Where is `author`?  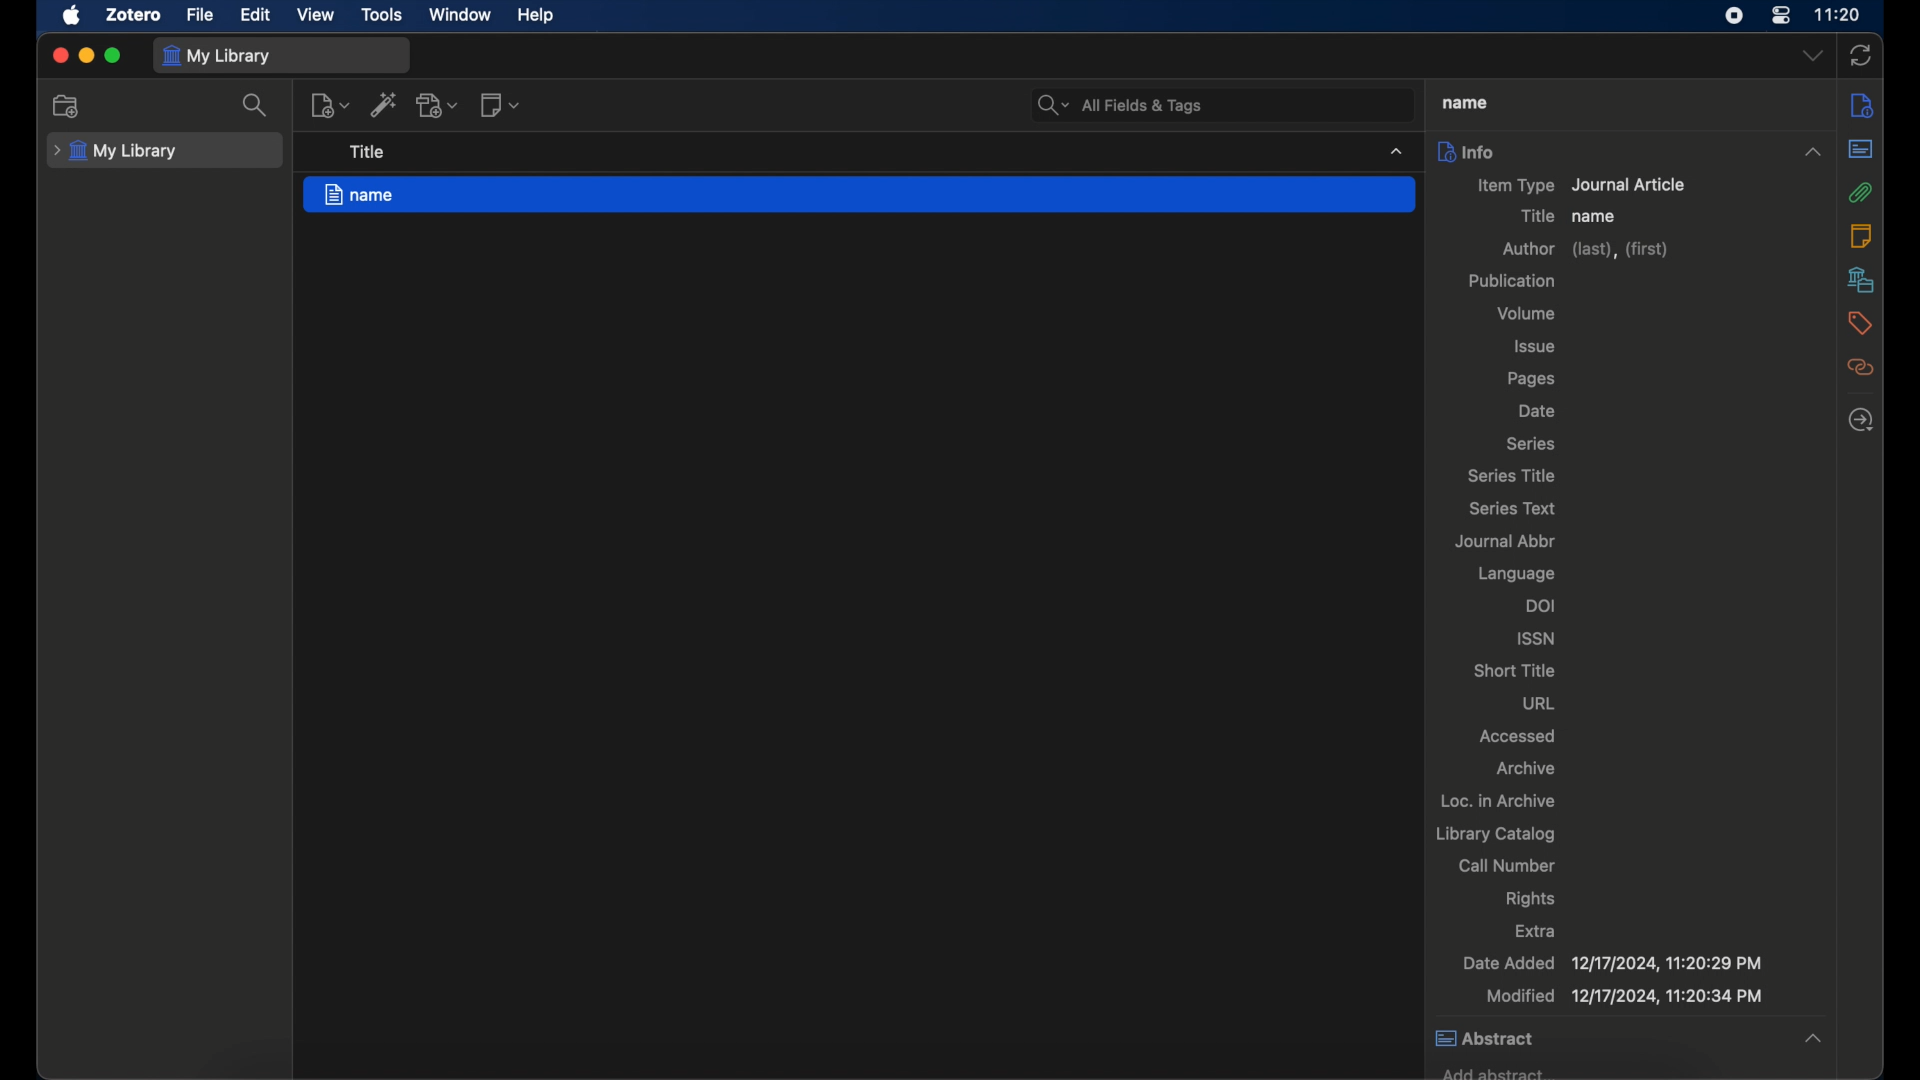 author is located at coordinates (1588, 252).